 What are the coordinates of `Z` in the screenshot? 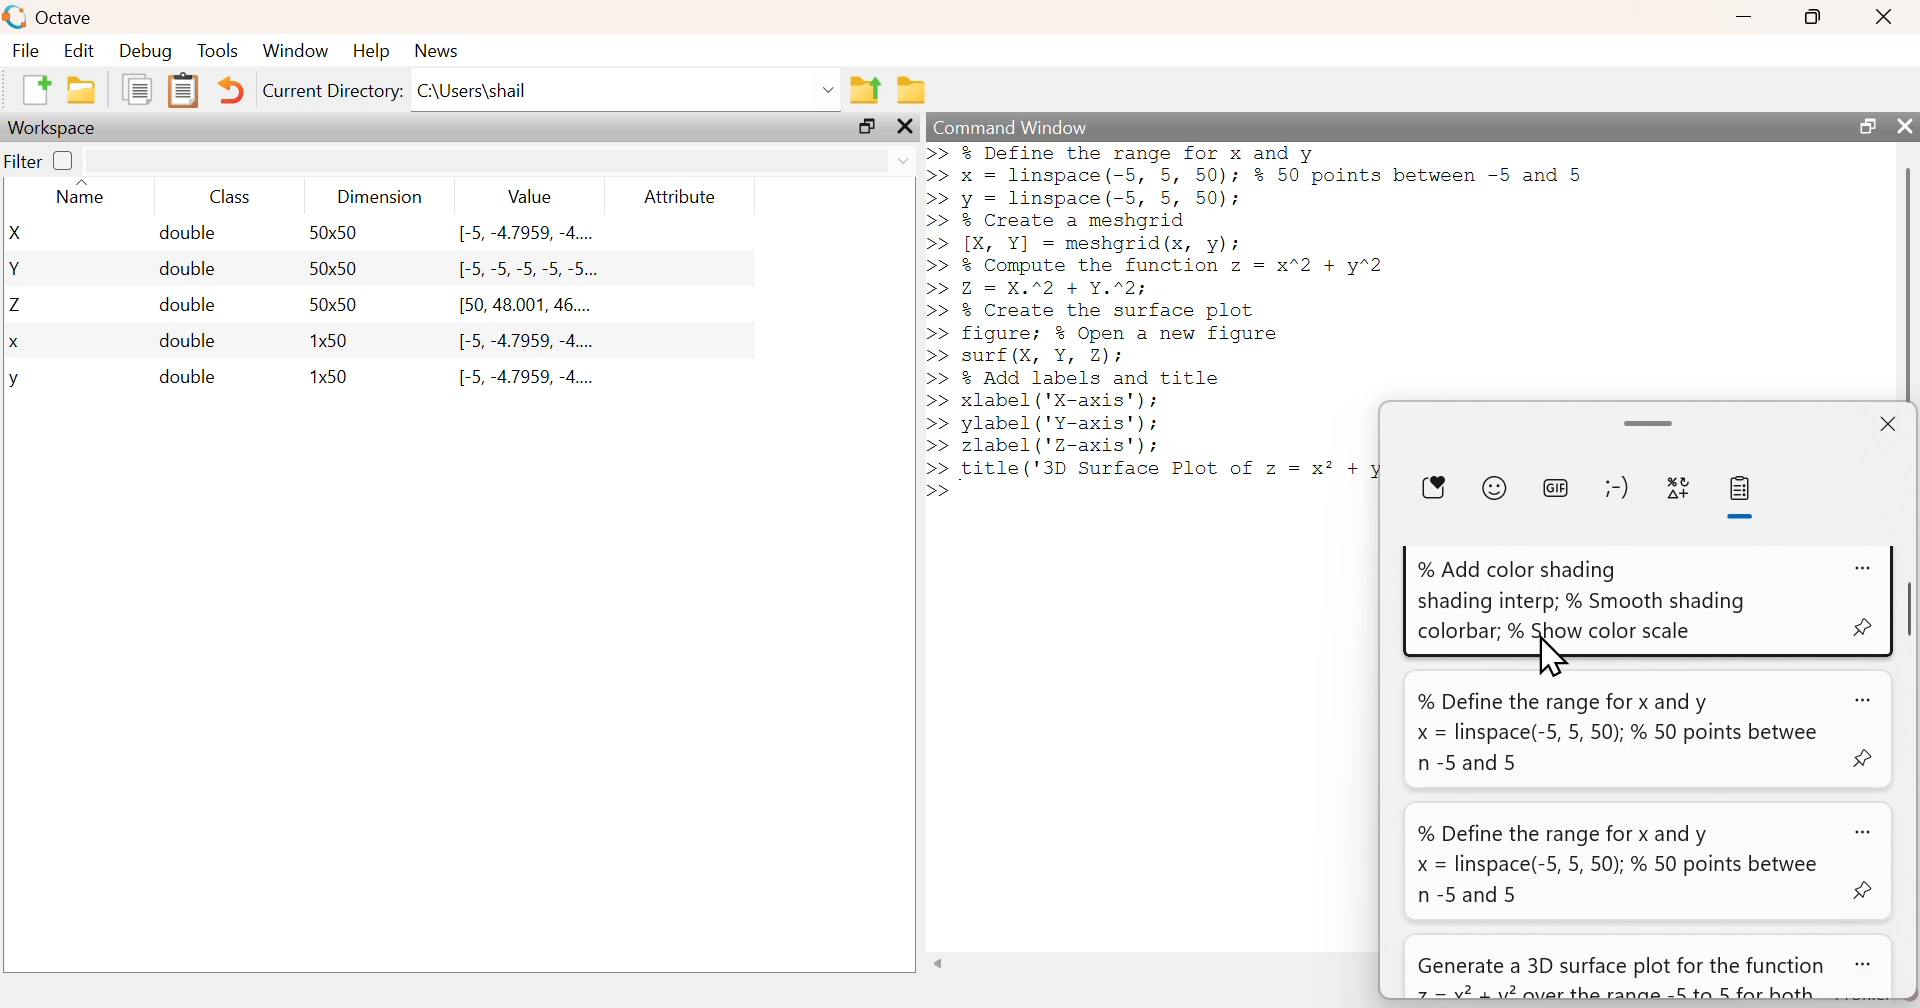 It's located at (18, 306).